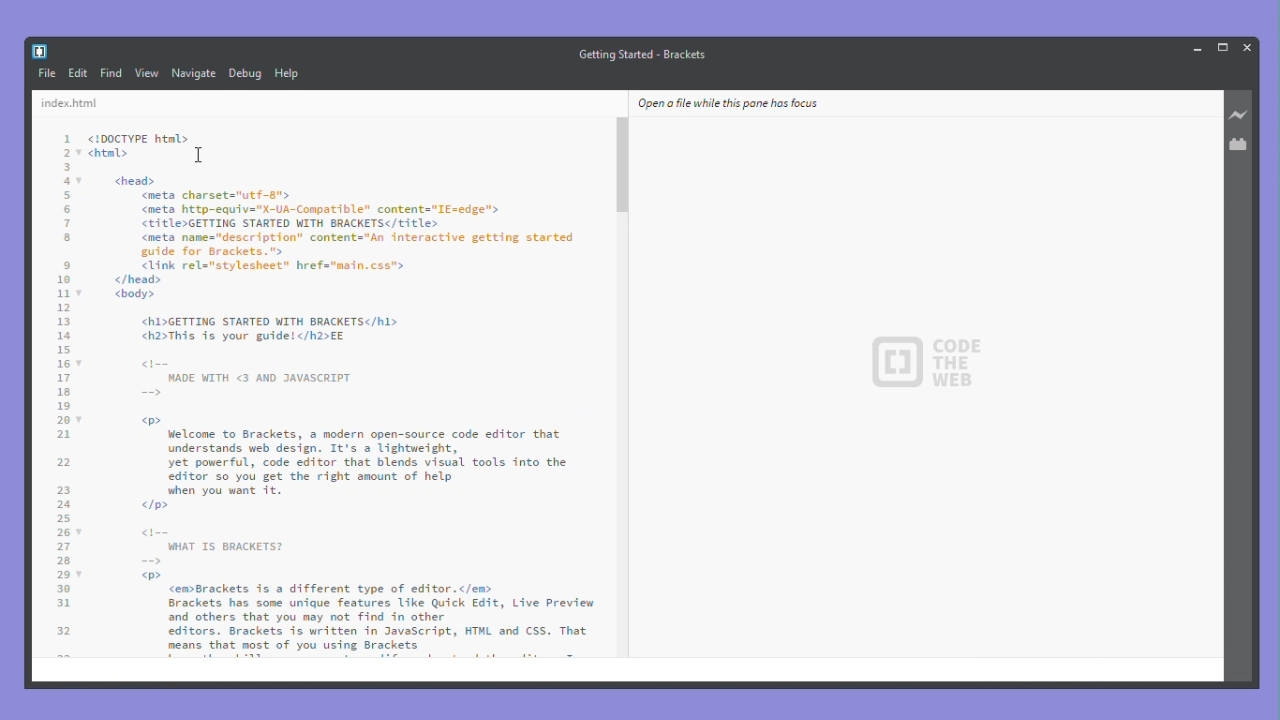  Describe the element at coordinates (63, 421) in the screenshot. I see `20` at that location.